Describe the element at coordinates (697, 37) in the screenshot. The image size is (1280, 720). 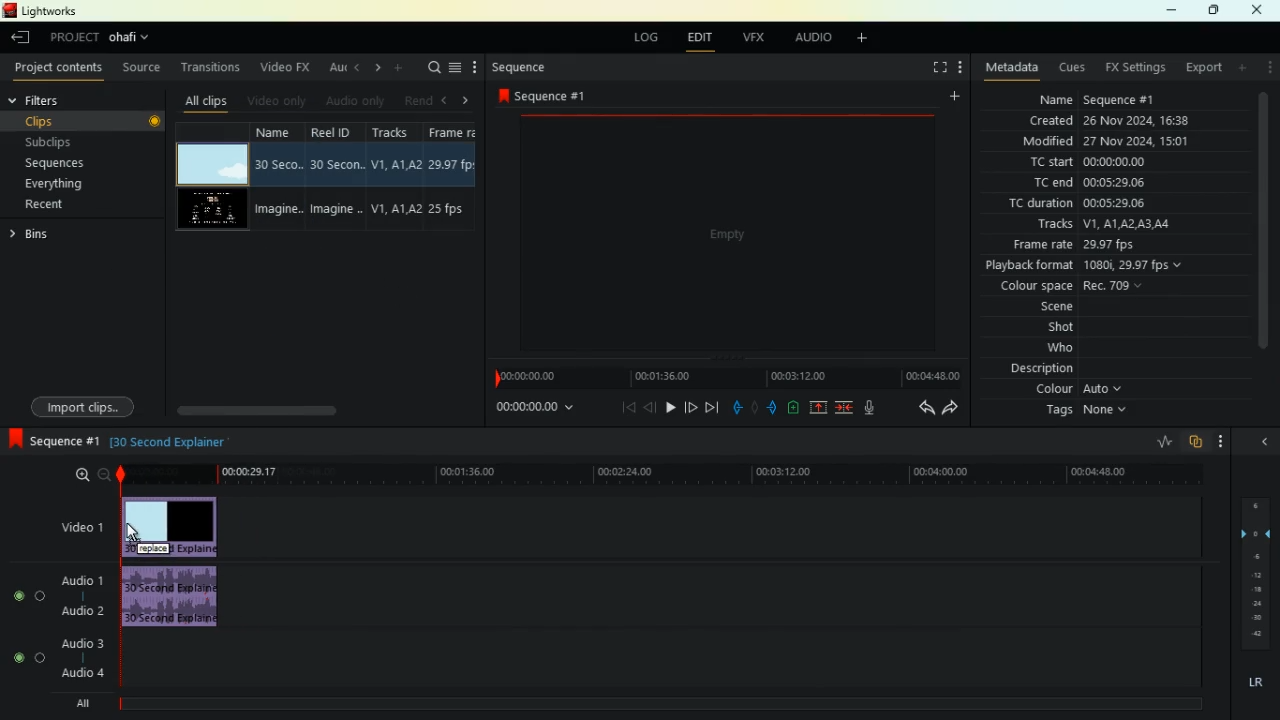
I see `edit` at that location.